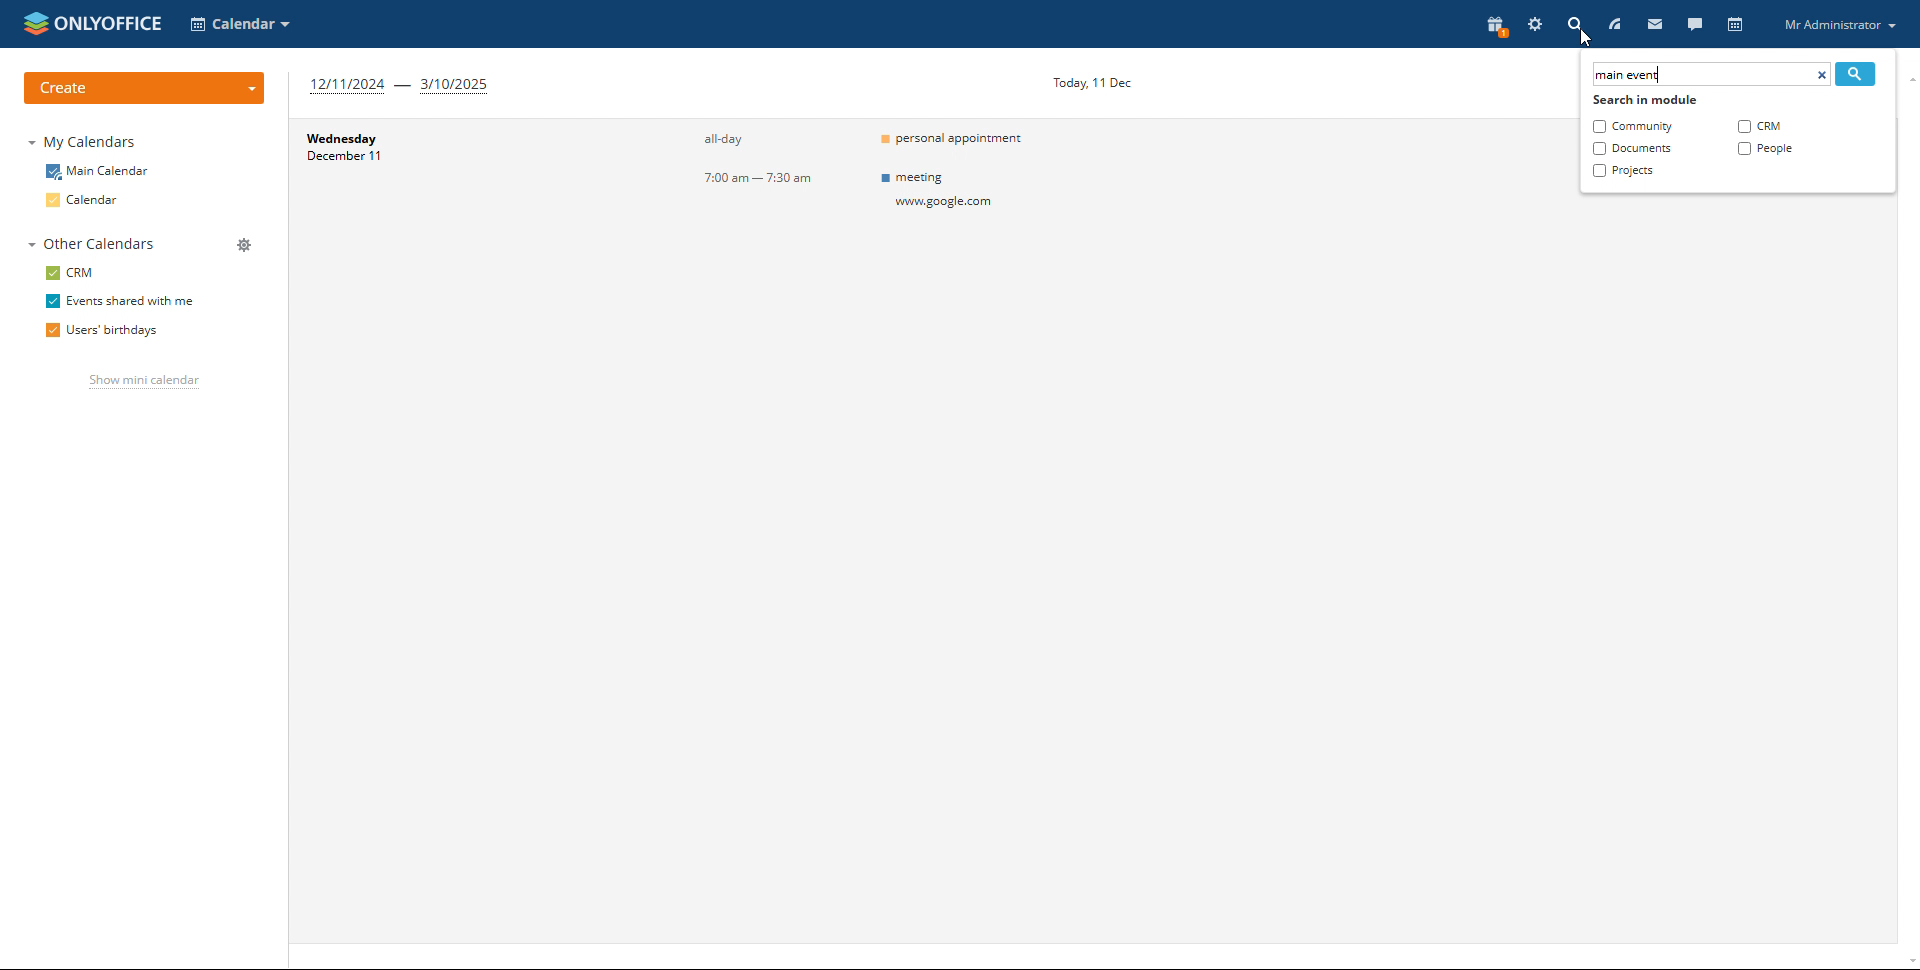 This screenshot has width=1920, height=970. Describe the element at coordinates (1615, 25) in the screenshot. I see `feed` at that location.